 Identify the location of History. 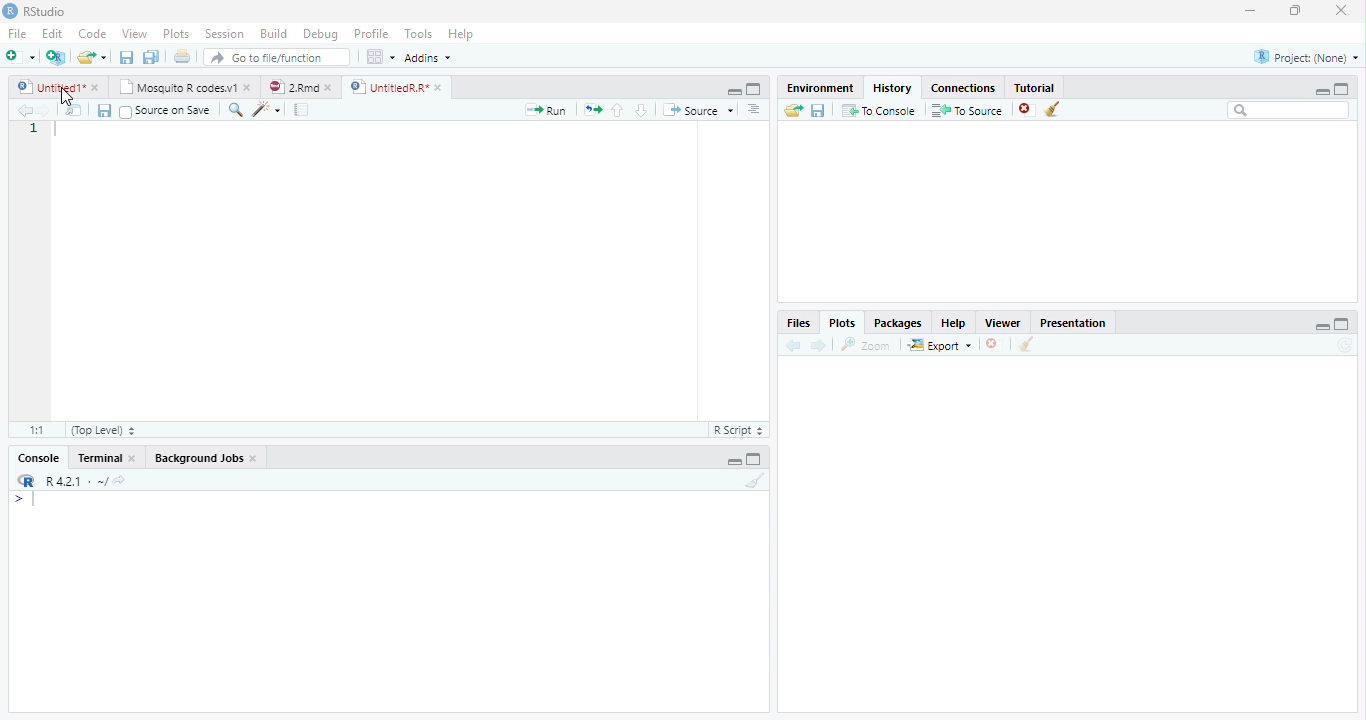
(890, 88).